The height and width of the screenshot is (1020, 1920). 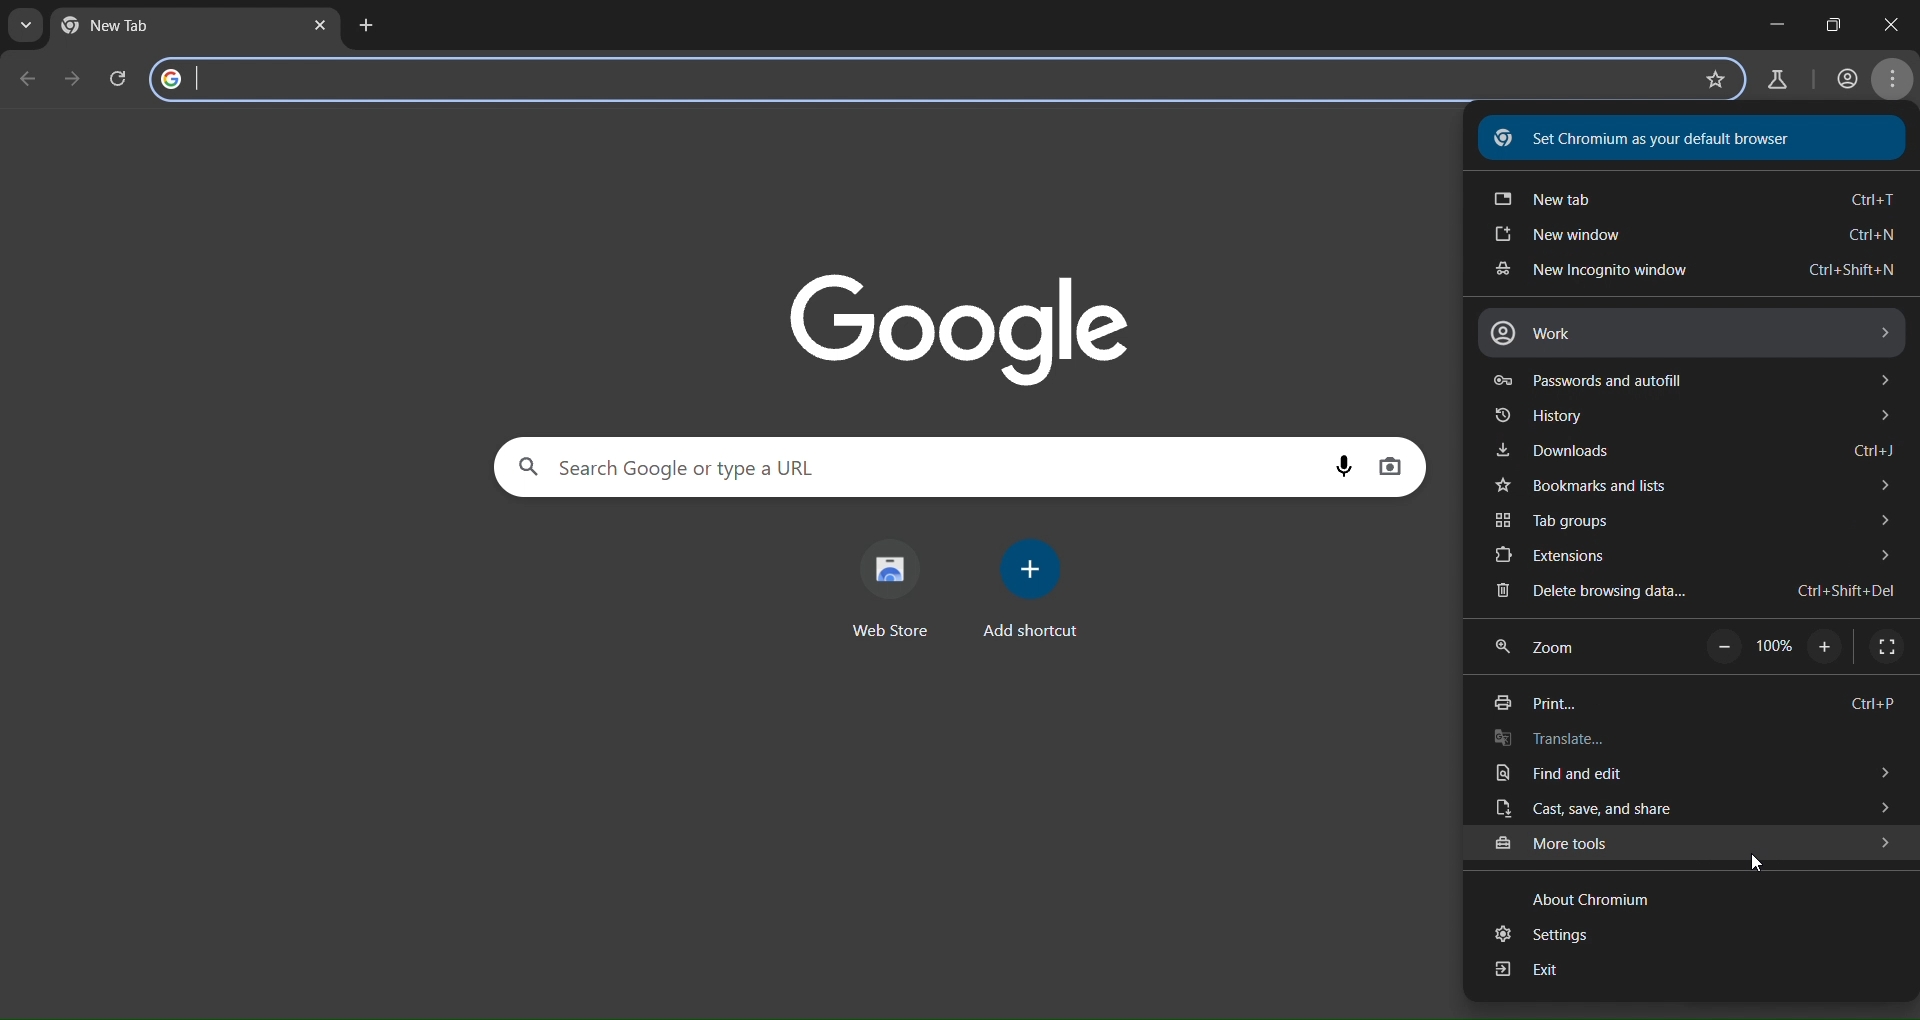 What do you see at coordinates (28, 78) in the screenshot?
I see `go back one page` at bounding box center [28, 78].